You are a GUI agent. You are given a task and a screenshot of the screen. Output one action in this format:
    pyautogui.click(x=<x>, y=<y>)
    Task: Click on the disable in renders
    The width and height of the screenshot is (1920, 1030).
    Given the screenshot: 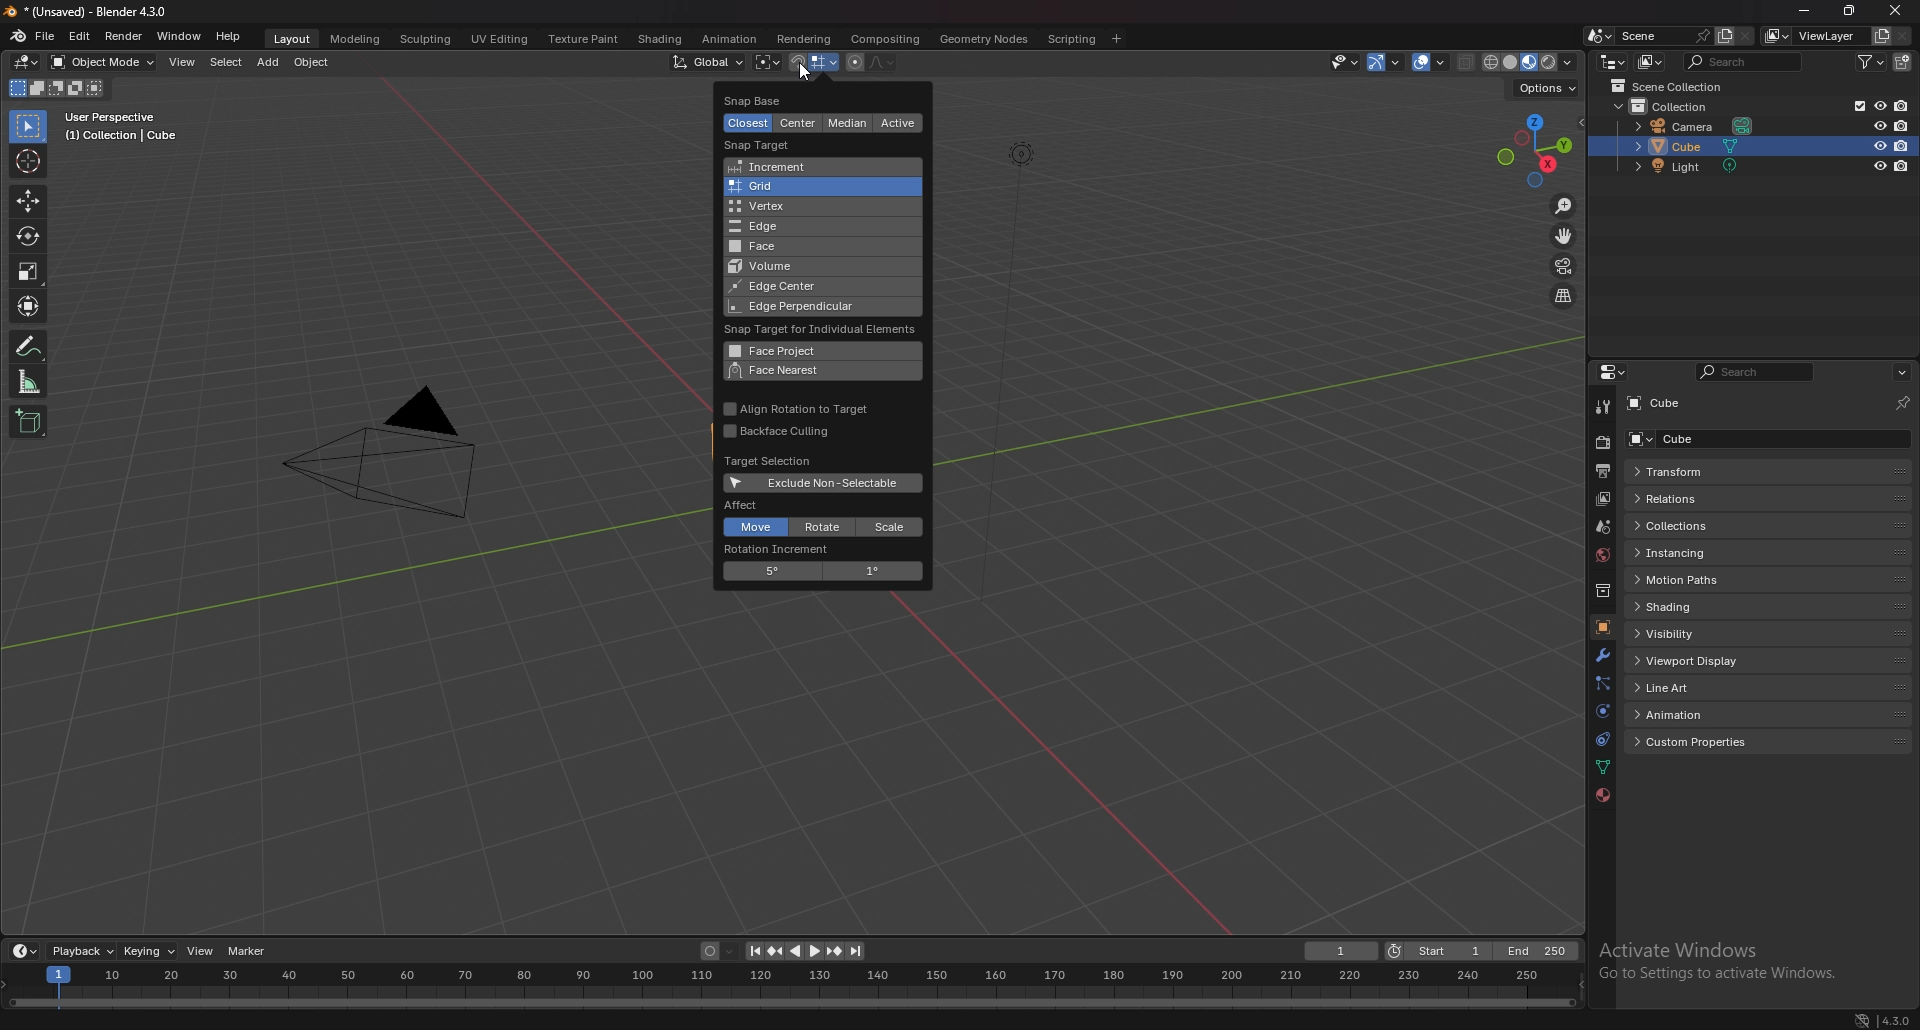 What is the action you would take?
    pyautogui.click(x=1902, y=125)
    